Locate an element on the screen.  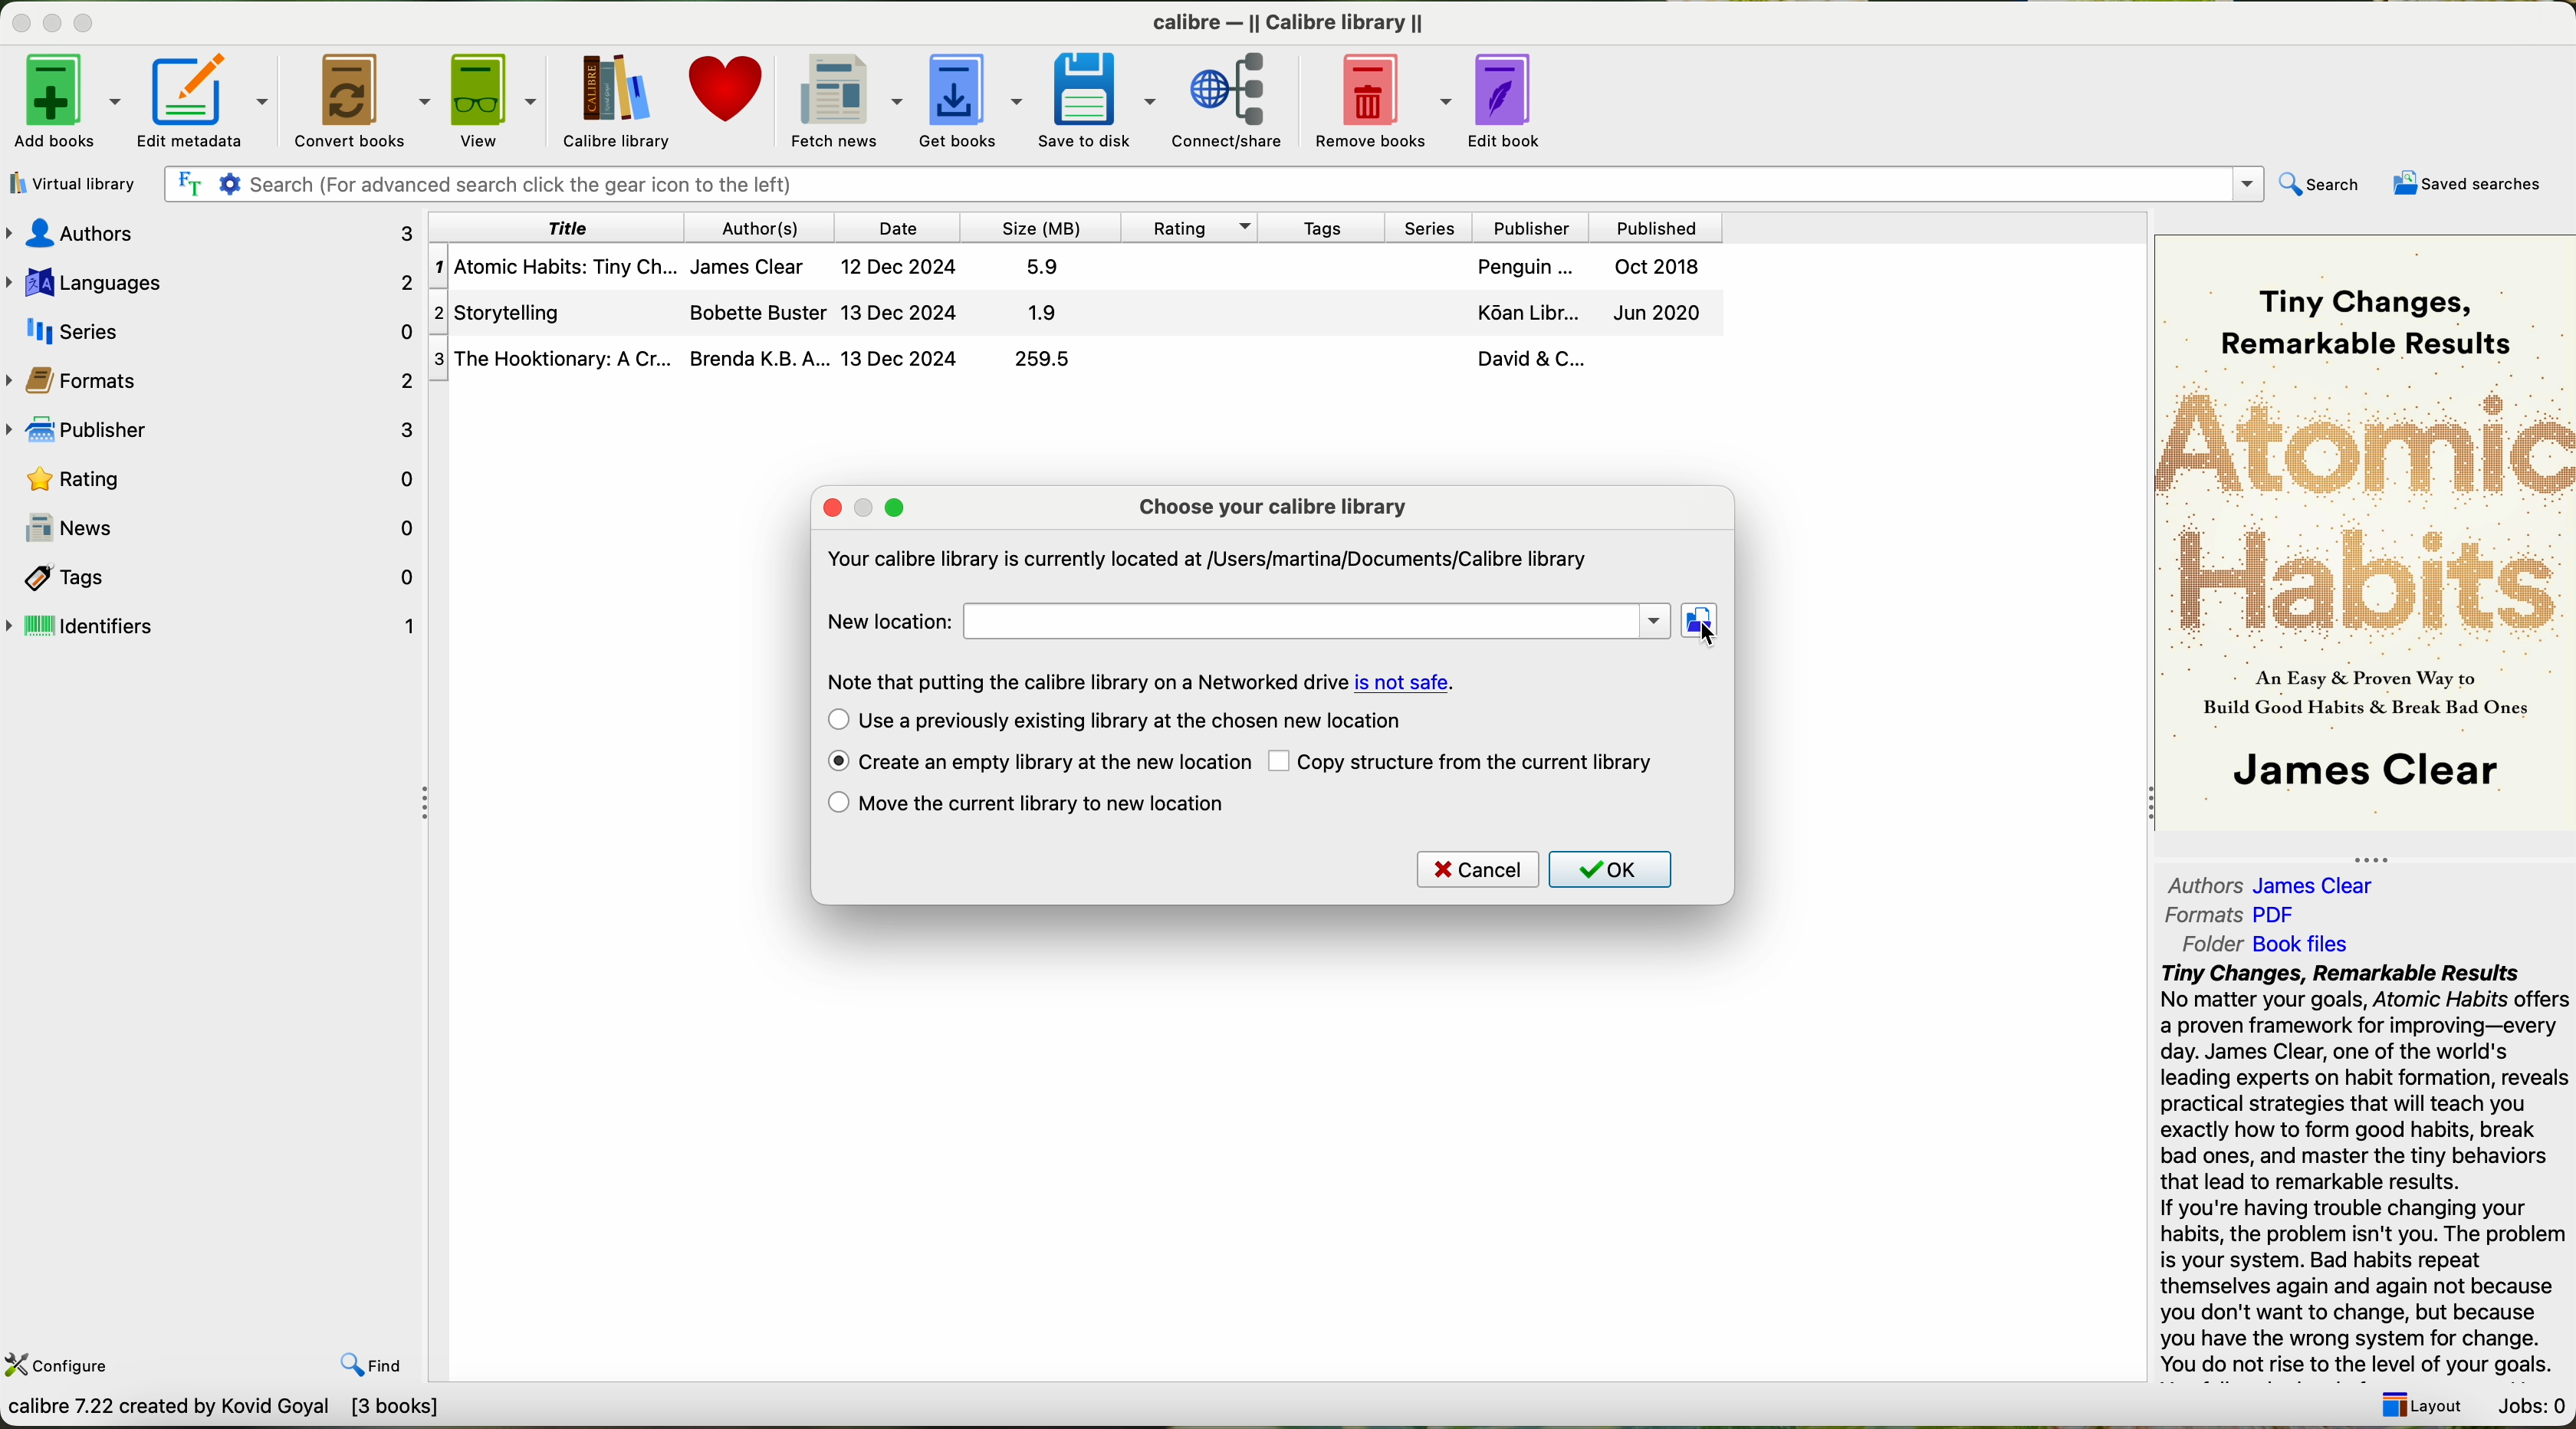
click on new location is located at coordinates (1698, 619).